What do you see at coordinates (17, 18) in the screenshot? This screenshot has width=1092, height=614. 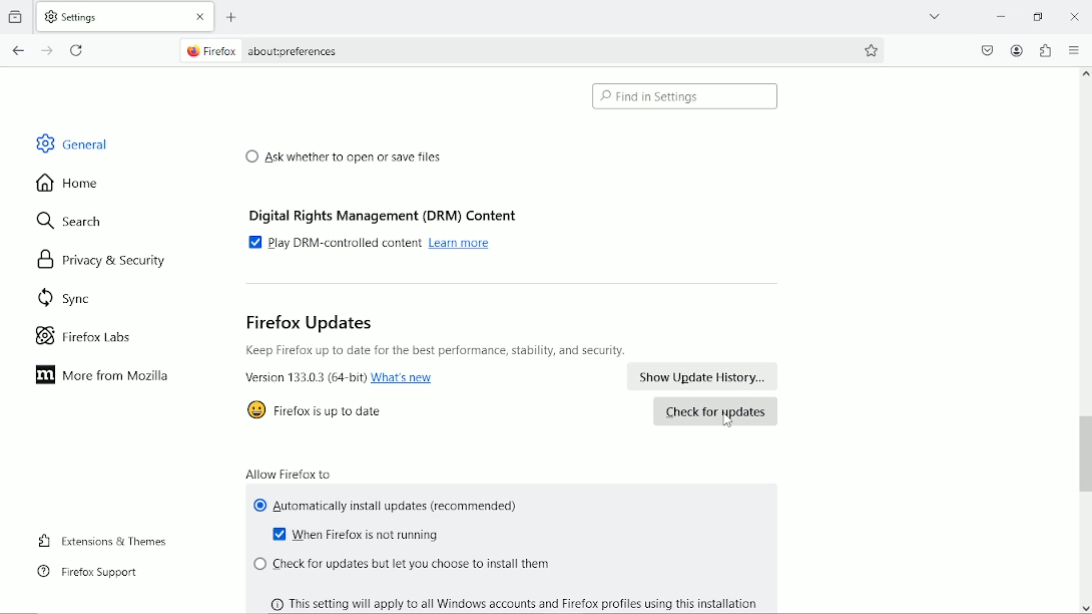 I see `view recent browsing` at bounding box center [17, 18].